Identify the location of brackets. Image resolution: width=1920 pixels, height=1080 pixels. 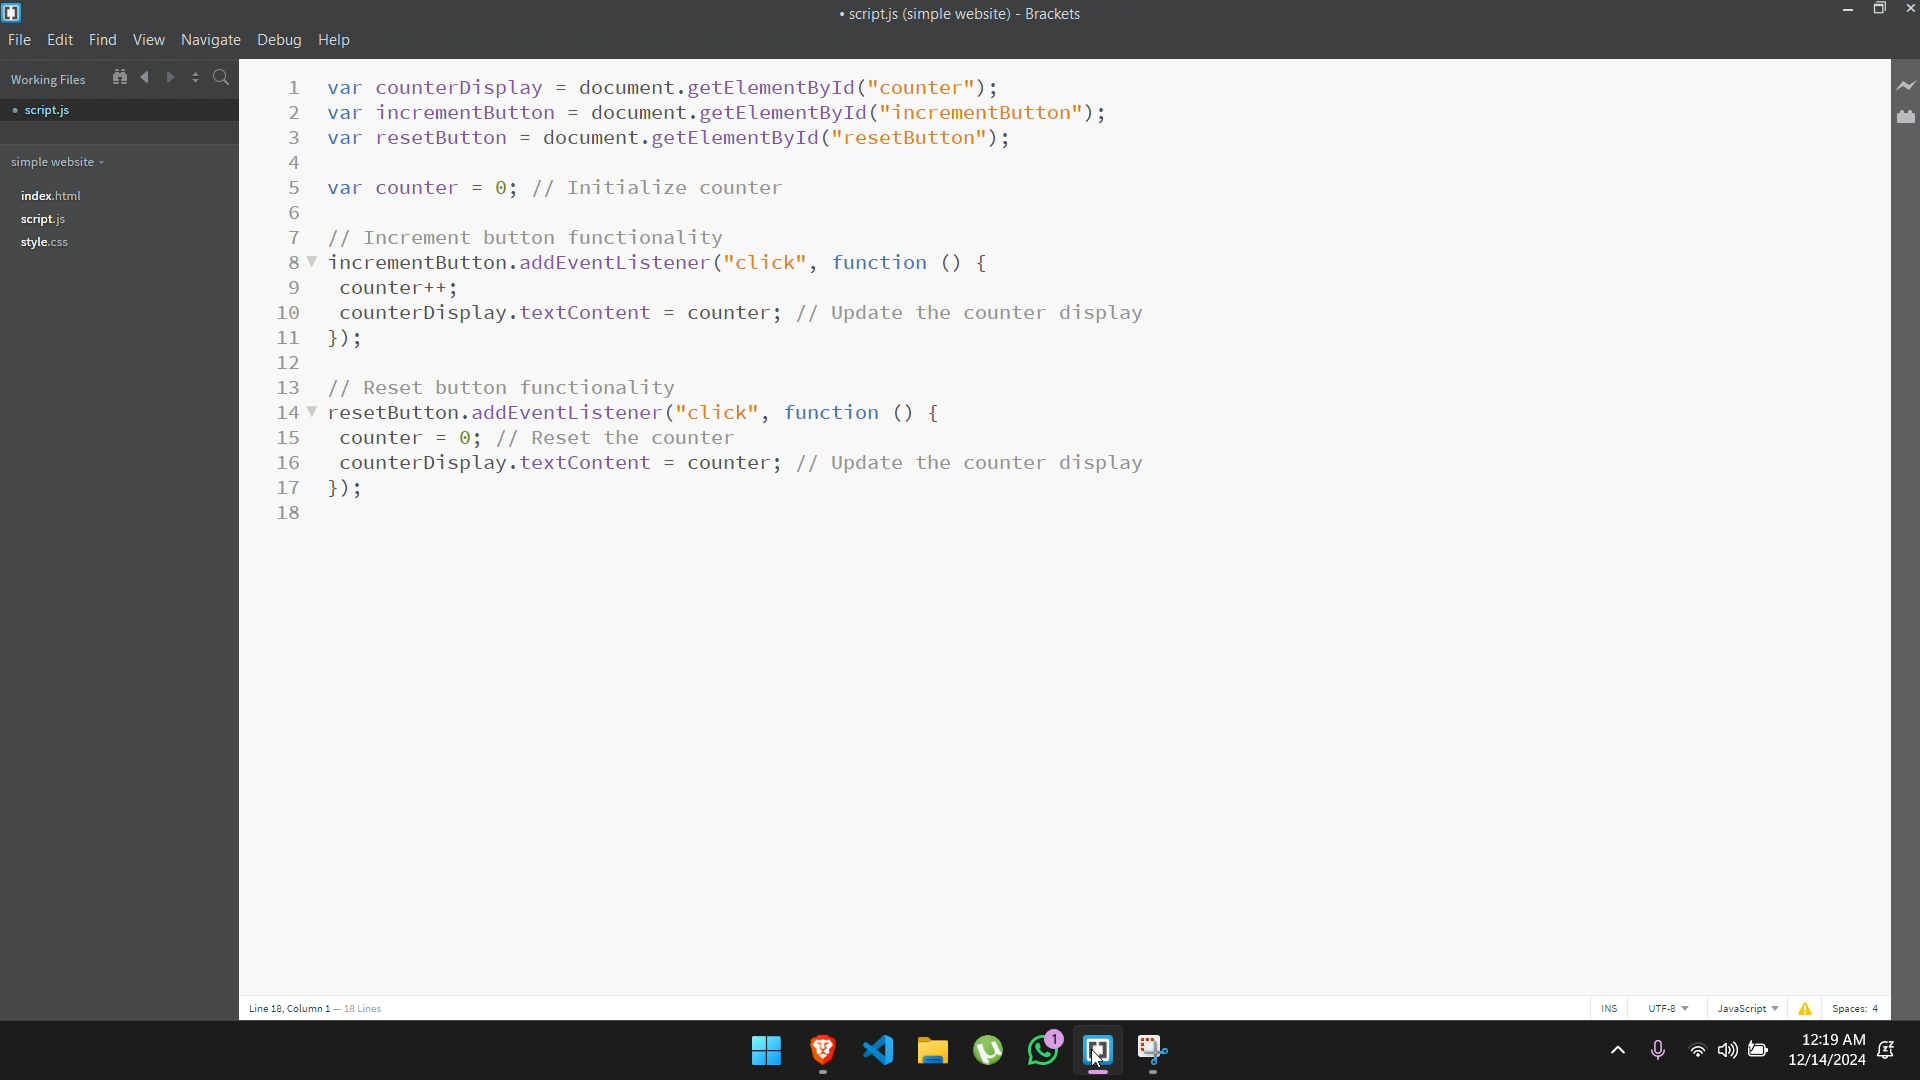
(1098, 1054).